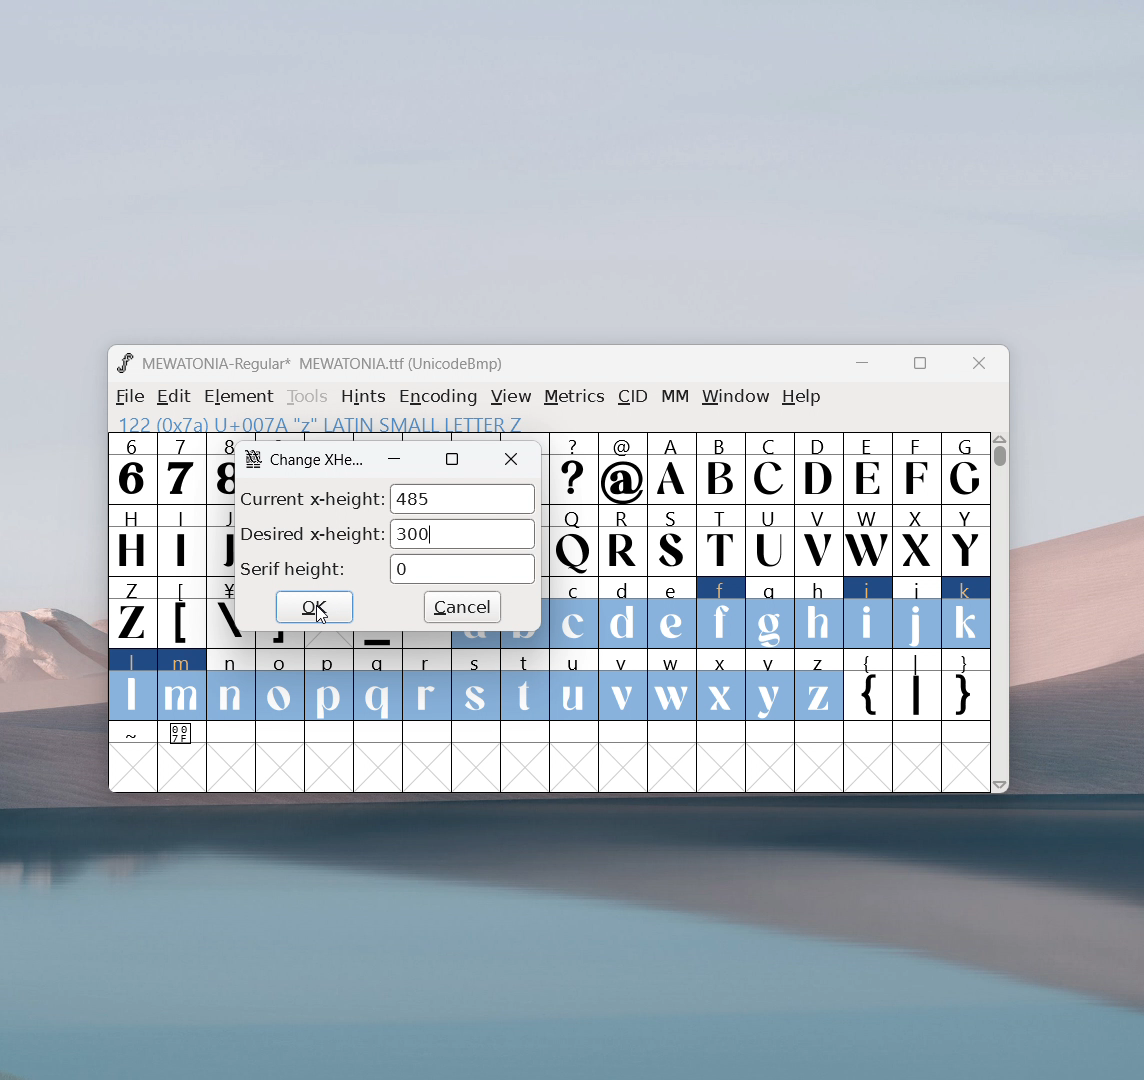  I want to click on logo, so click(124, 363).